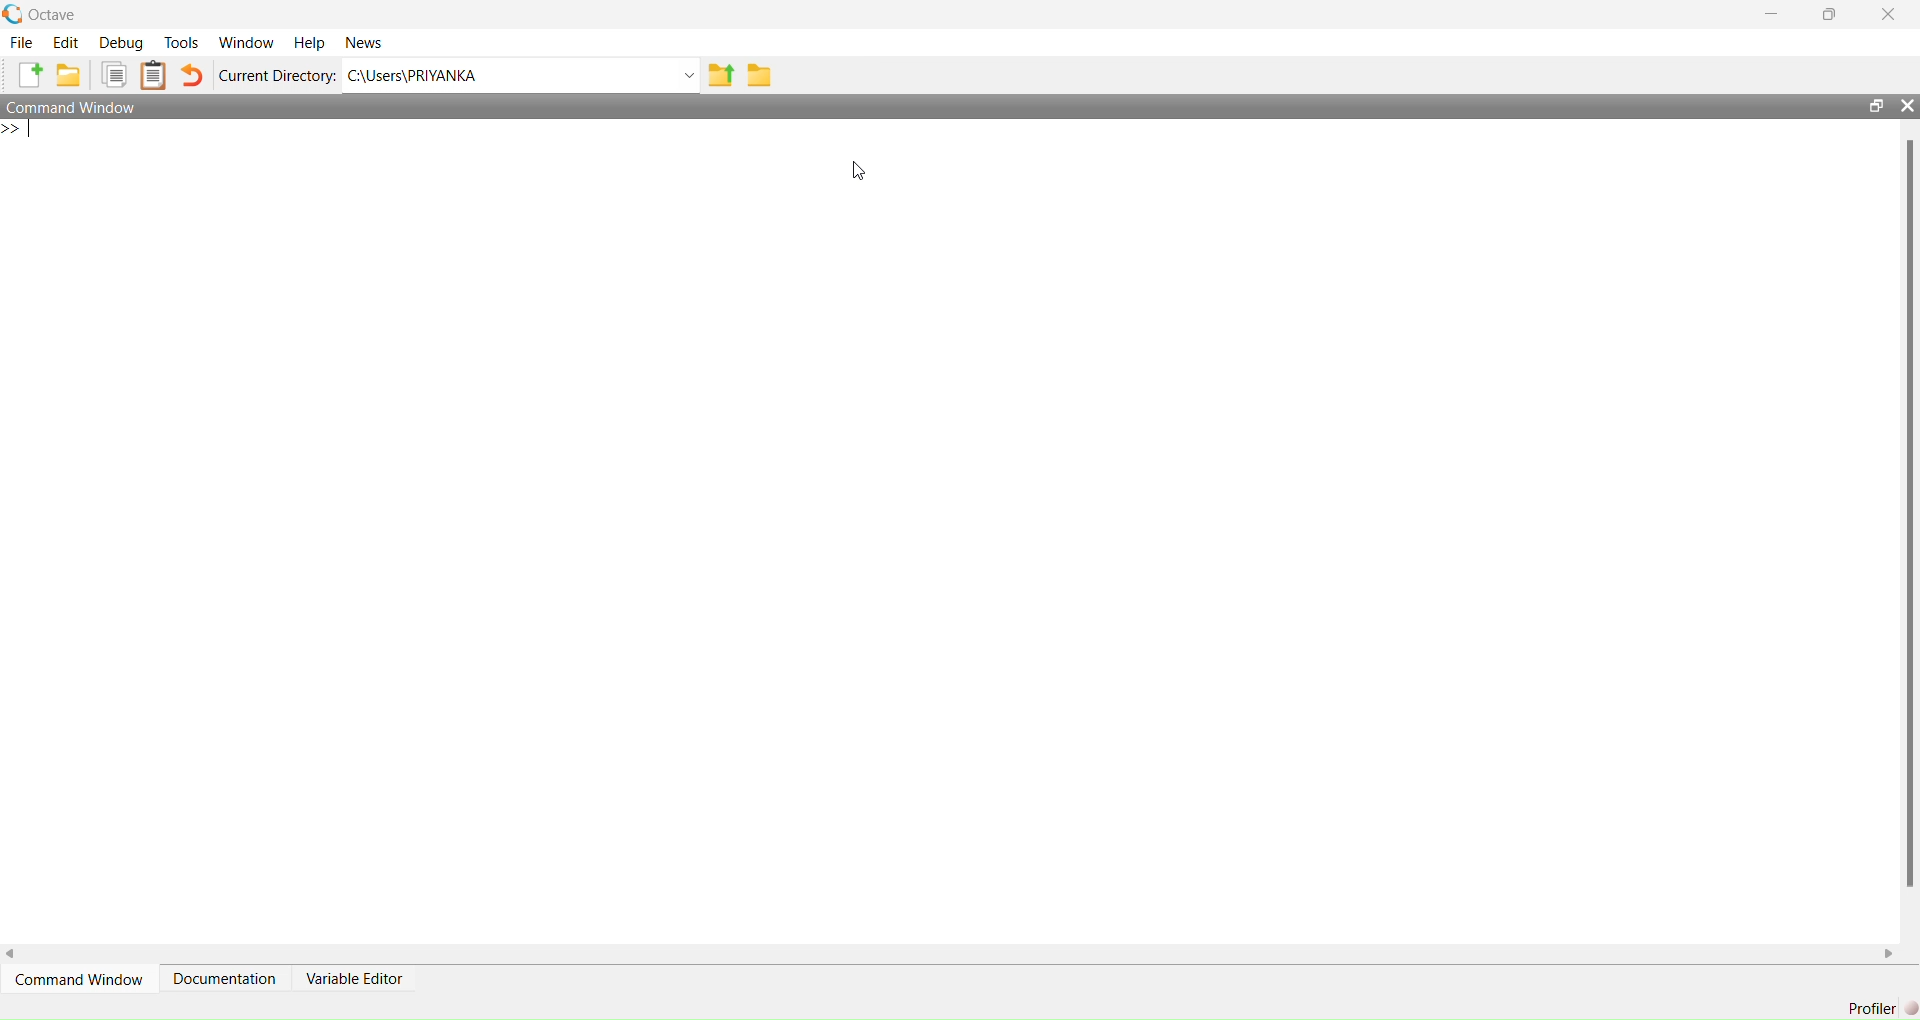 The width and height of the screenshot is (1920, 1020). I want to click on close, so click(1890, 12).